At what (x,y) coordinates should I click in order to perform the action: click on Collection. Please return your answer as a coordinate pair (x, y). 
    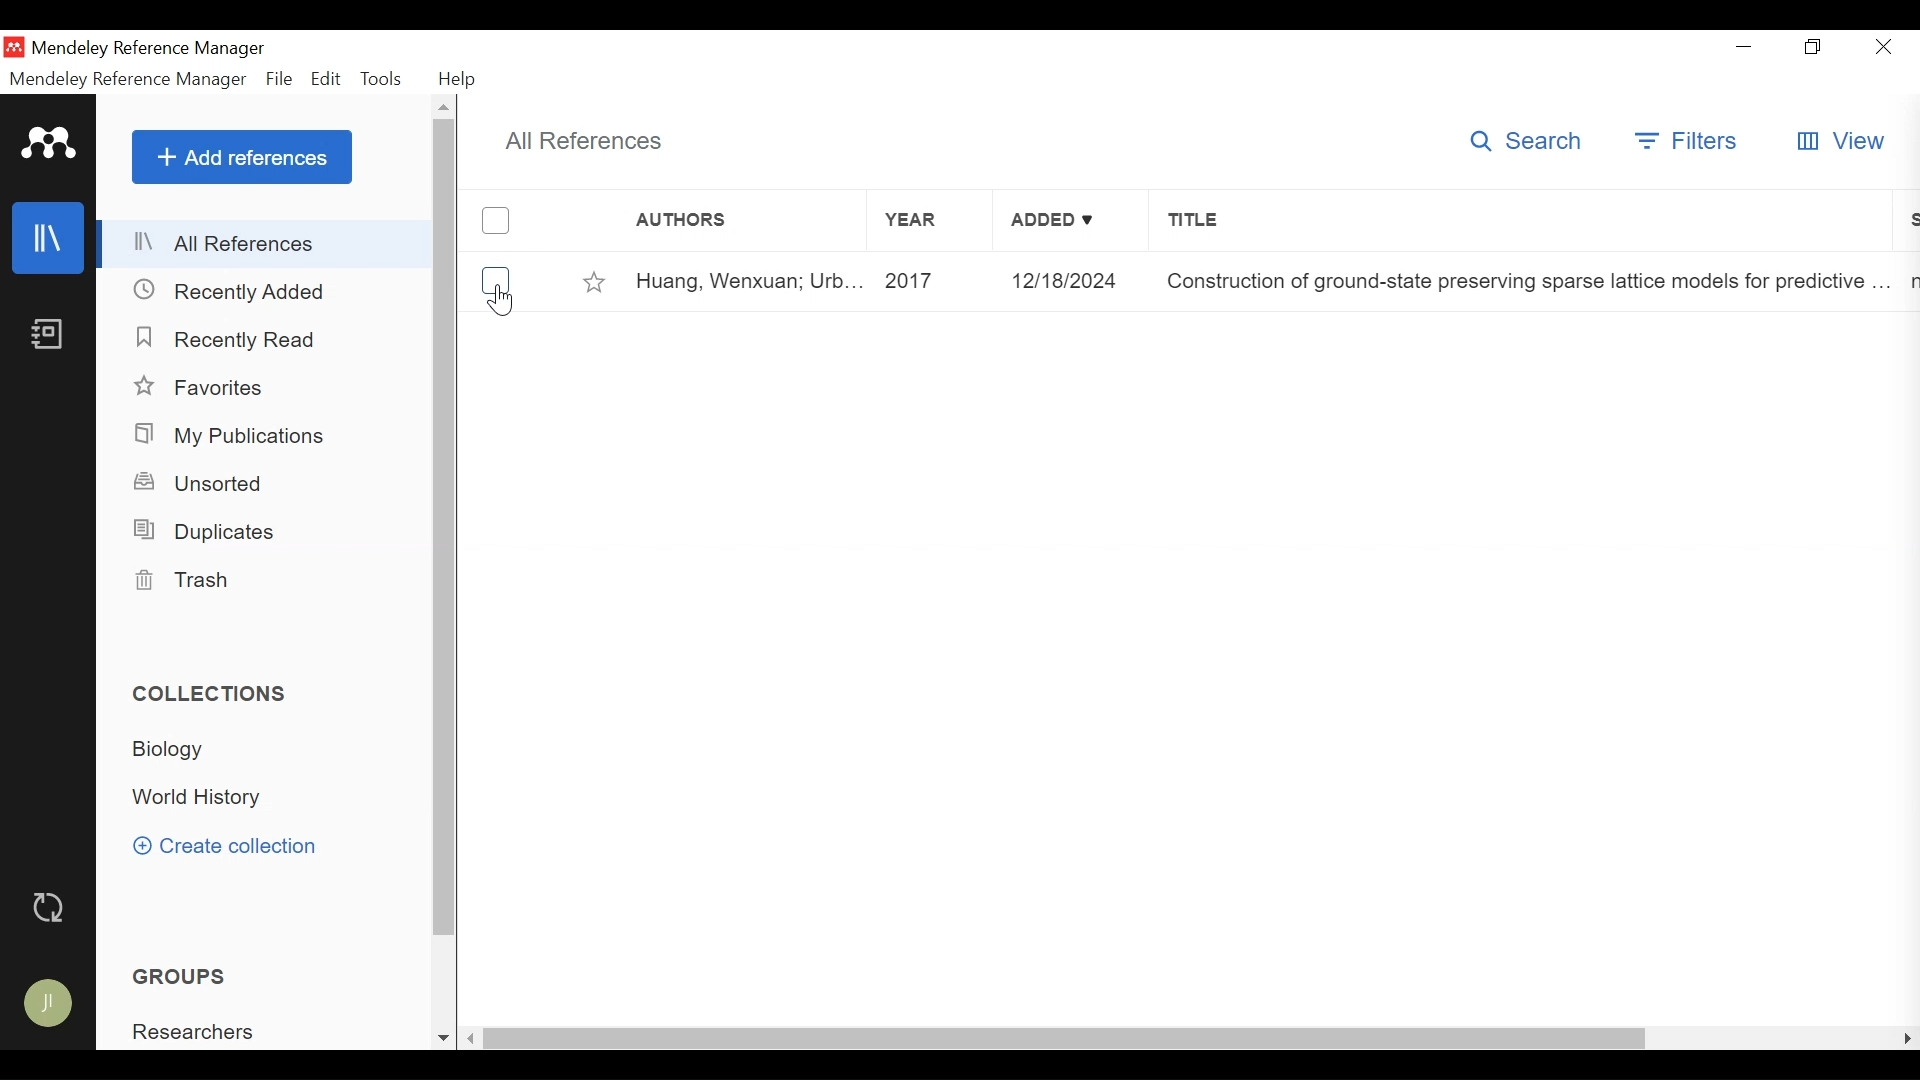
    Looking at the image, I should click on (173, 751).